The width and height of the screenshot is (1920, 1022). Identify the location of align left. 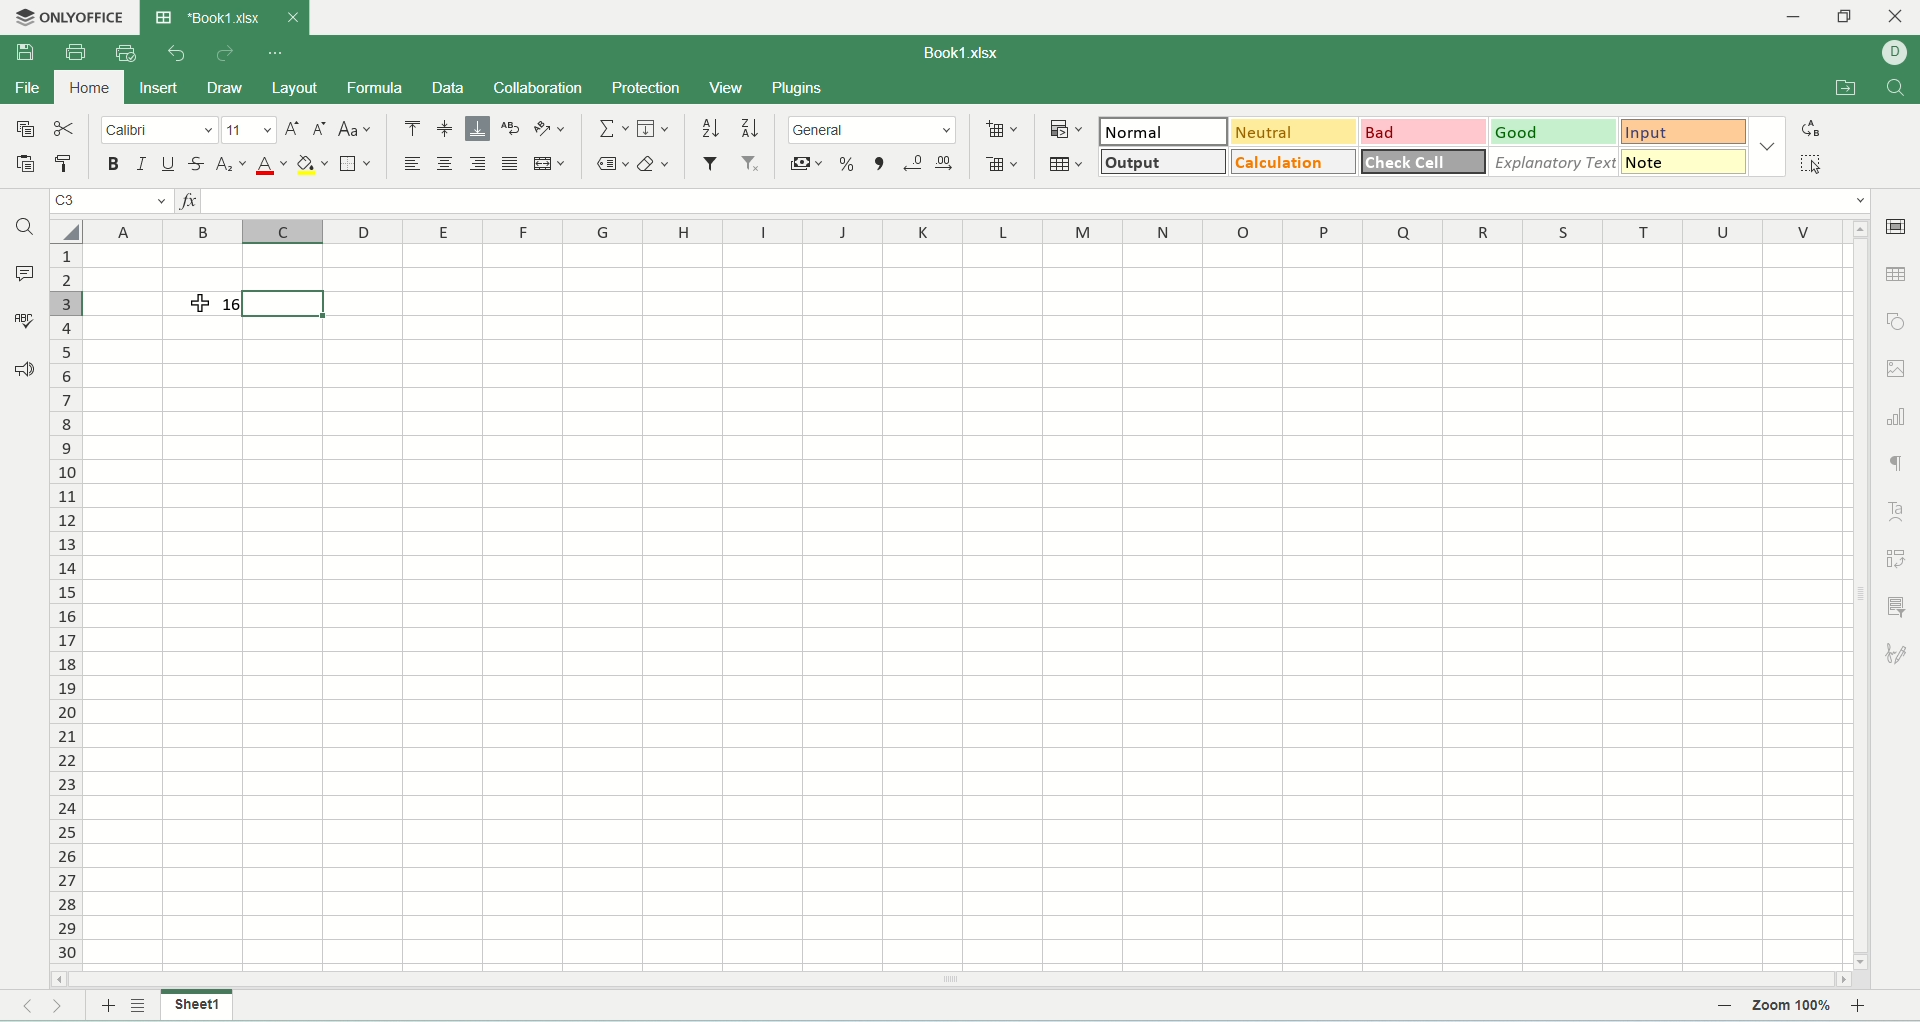
(411, 165).